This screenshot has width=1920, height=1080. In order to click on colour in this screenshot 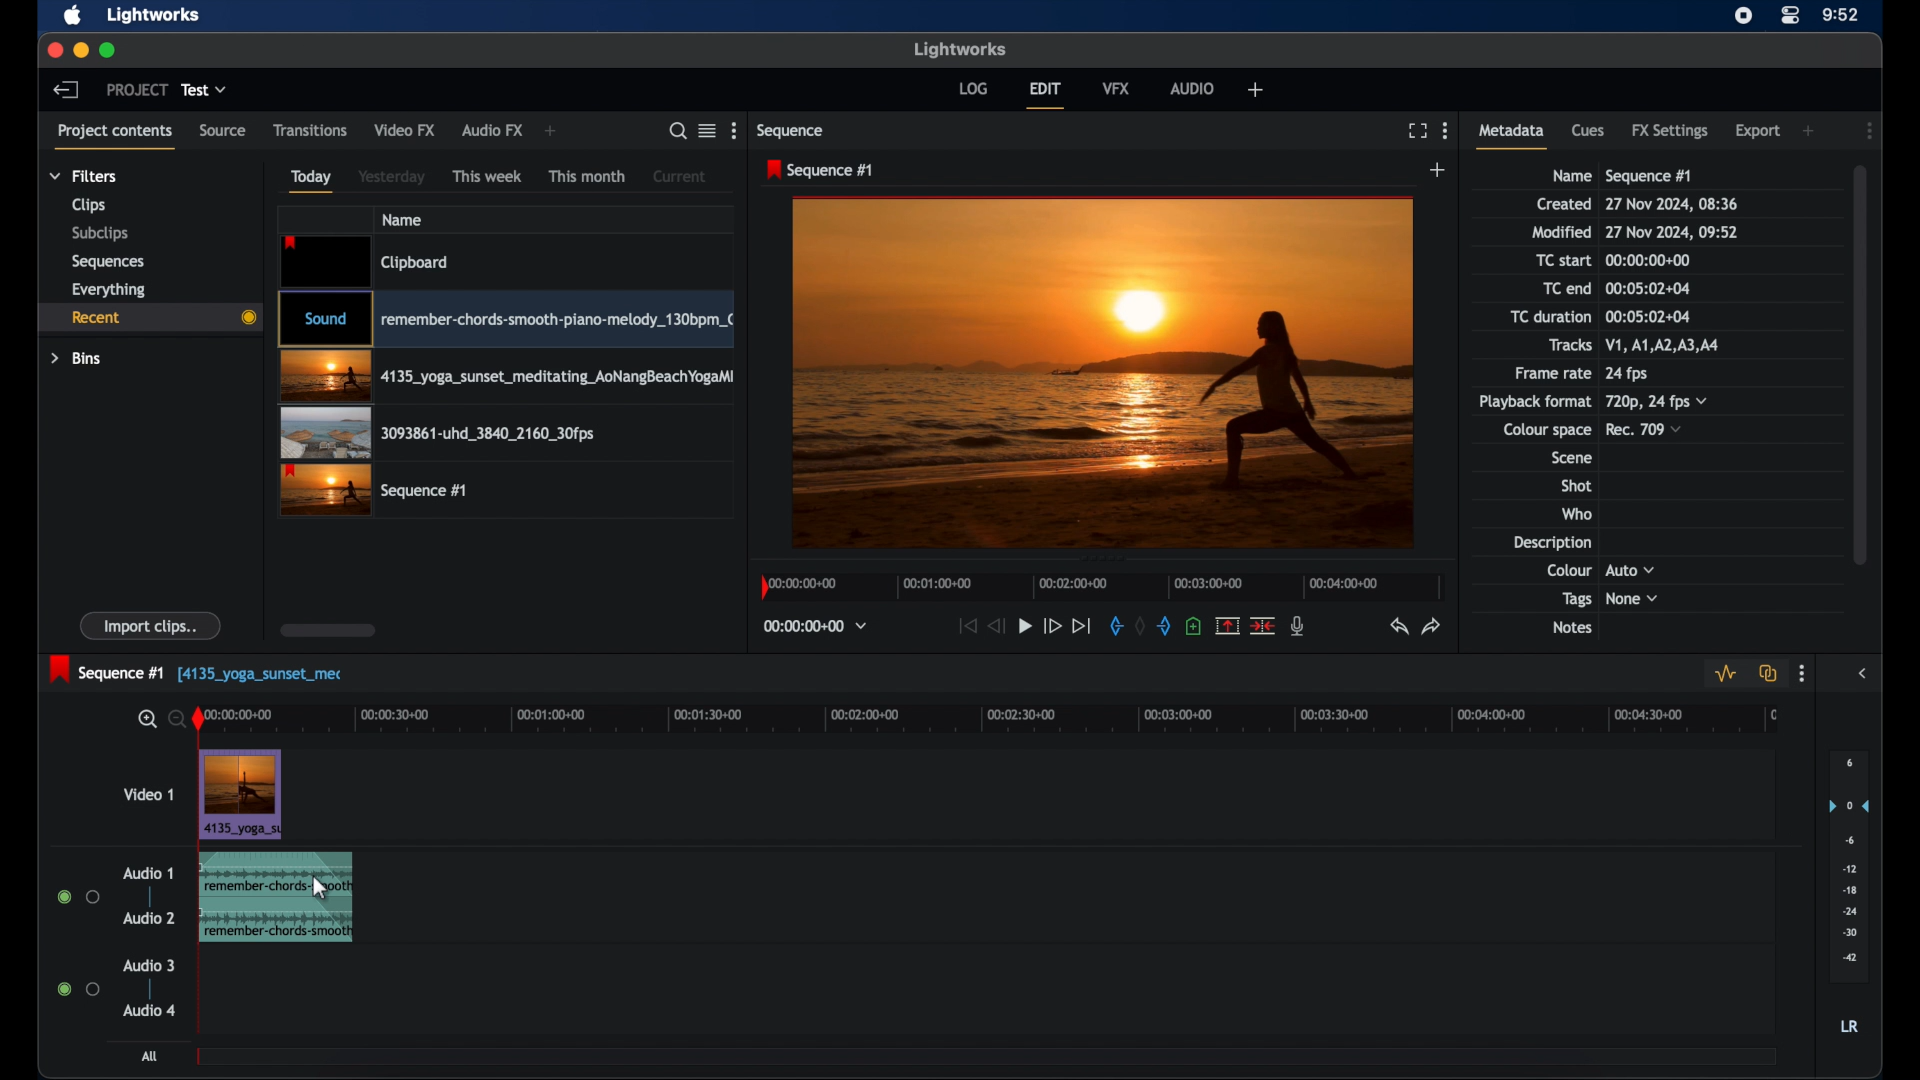, I will do `click(1568, 569)`.